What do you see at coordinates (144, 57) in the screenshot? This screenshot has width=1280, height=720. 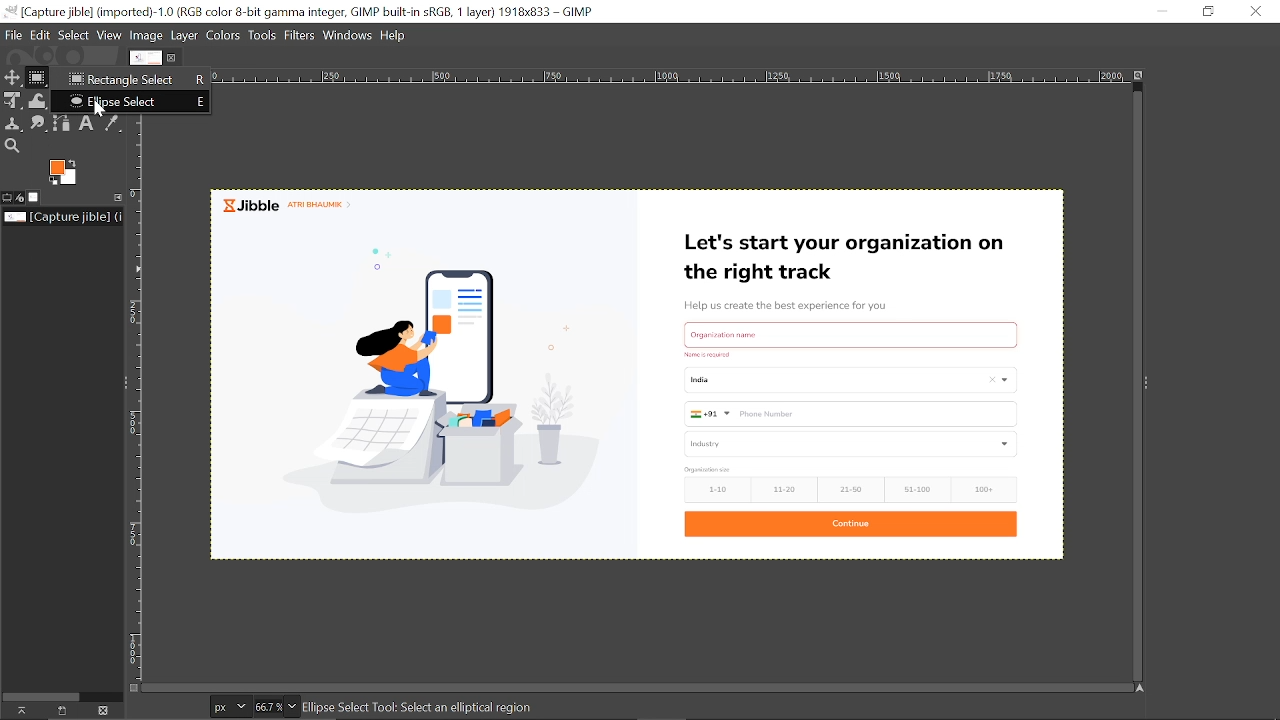 I see `Current Image` at bounding box center [144, 57].